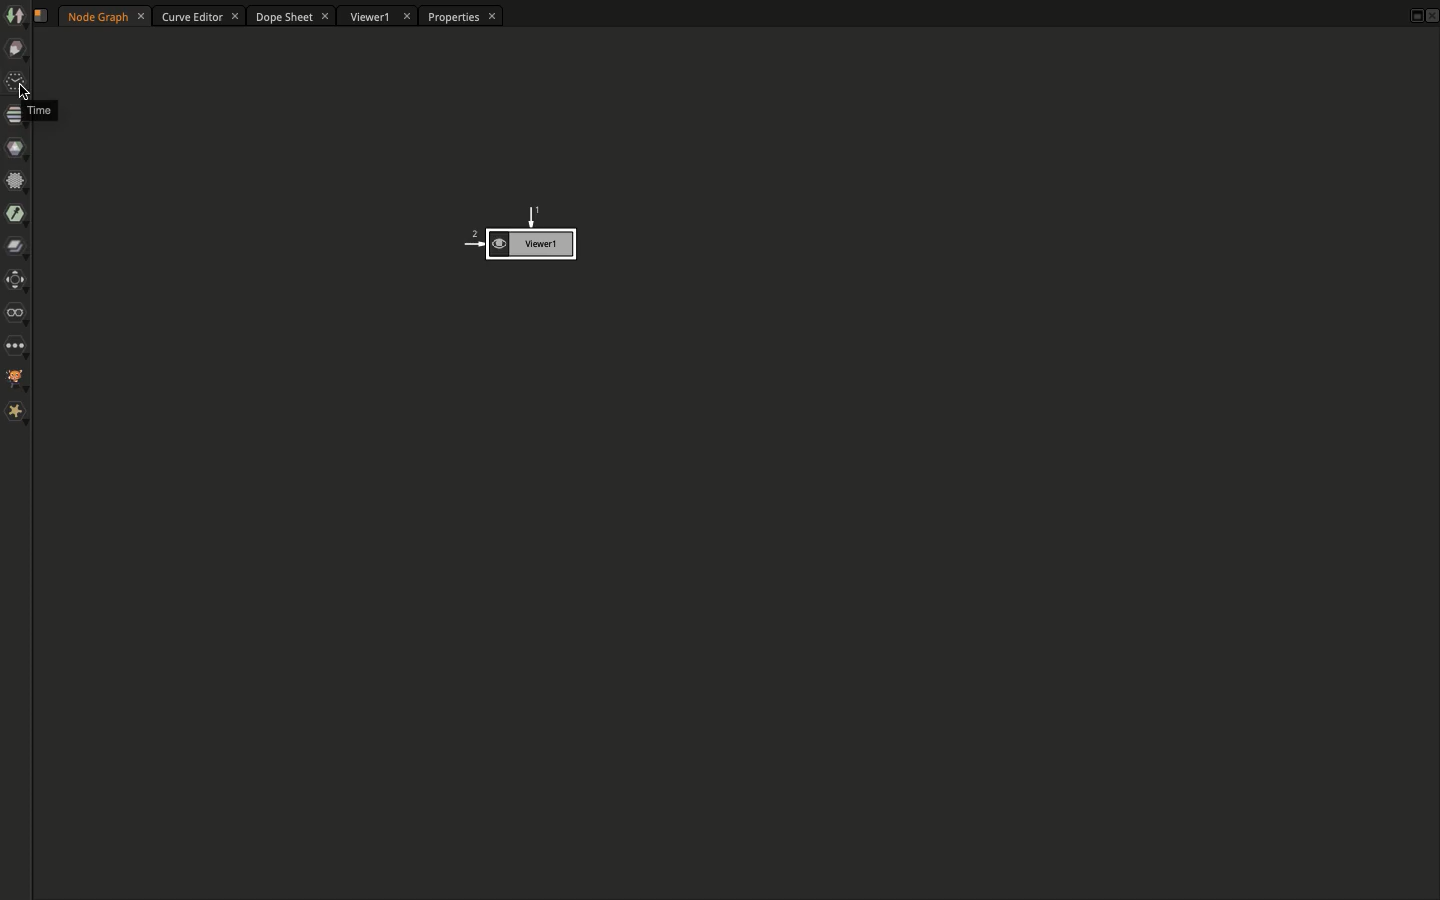 Image resolution: width=1440 pixels, height=900 pixels. I want to click on Filter, so click(16, 181).